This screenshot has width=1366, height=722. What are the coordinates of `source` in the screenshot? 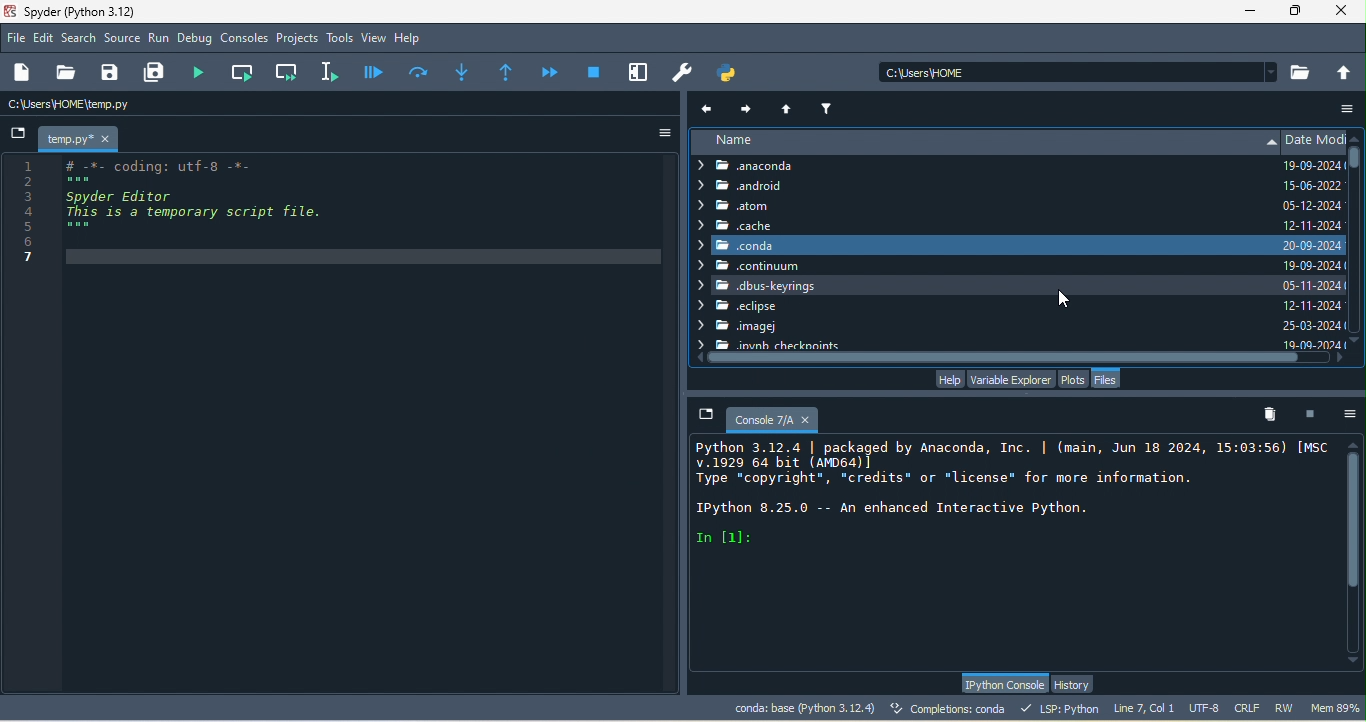 It's located at (123, 40).